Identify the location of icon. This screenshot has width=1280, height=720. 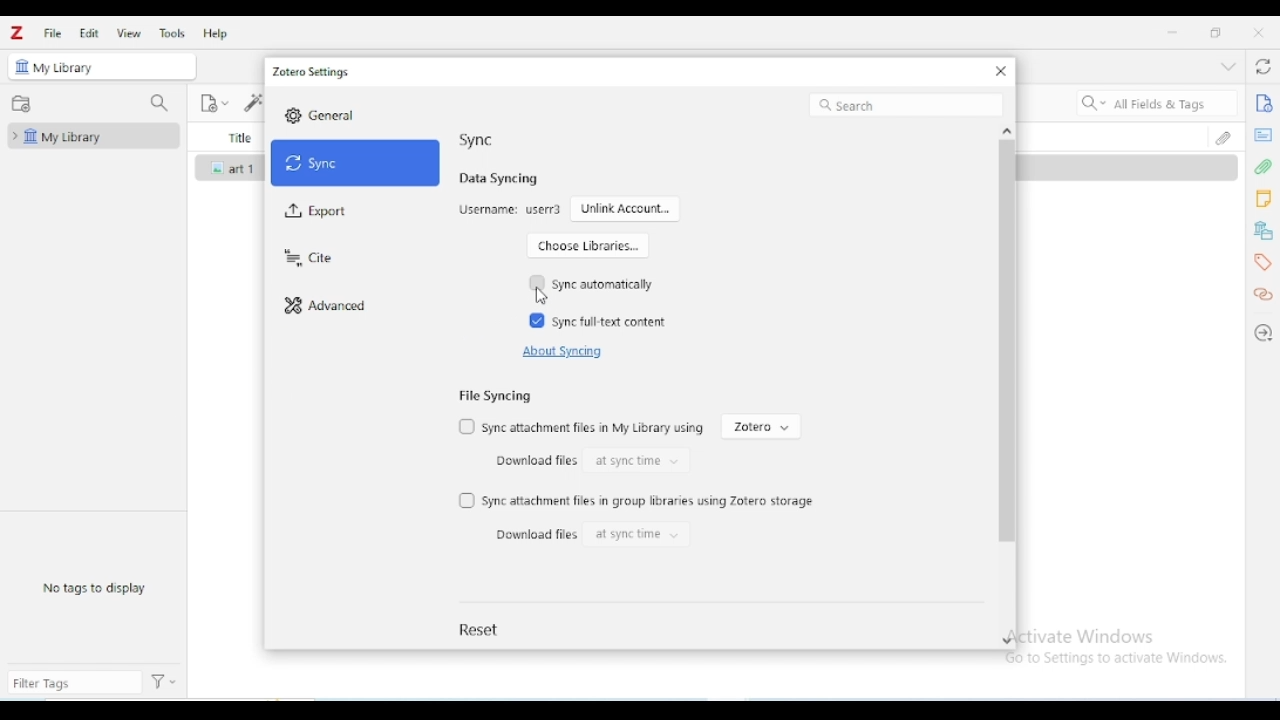
(219, 168).